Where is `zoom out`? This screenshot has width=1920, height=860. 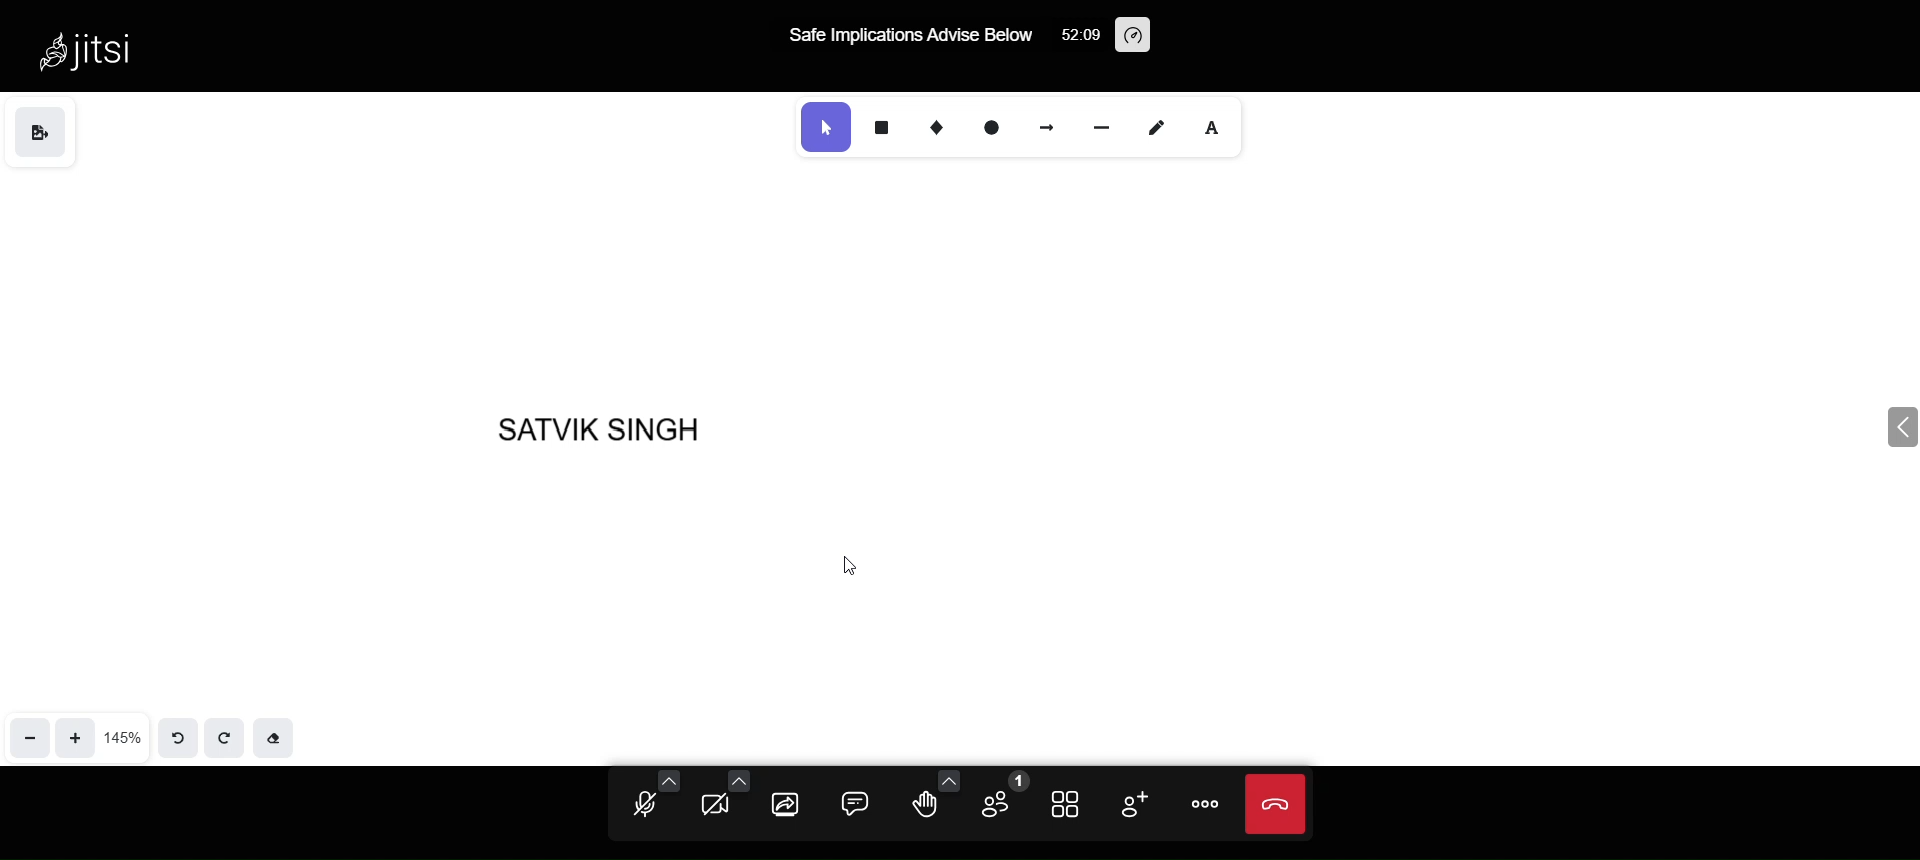 zoom out is located at coordinates (29, 732).